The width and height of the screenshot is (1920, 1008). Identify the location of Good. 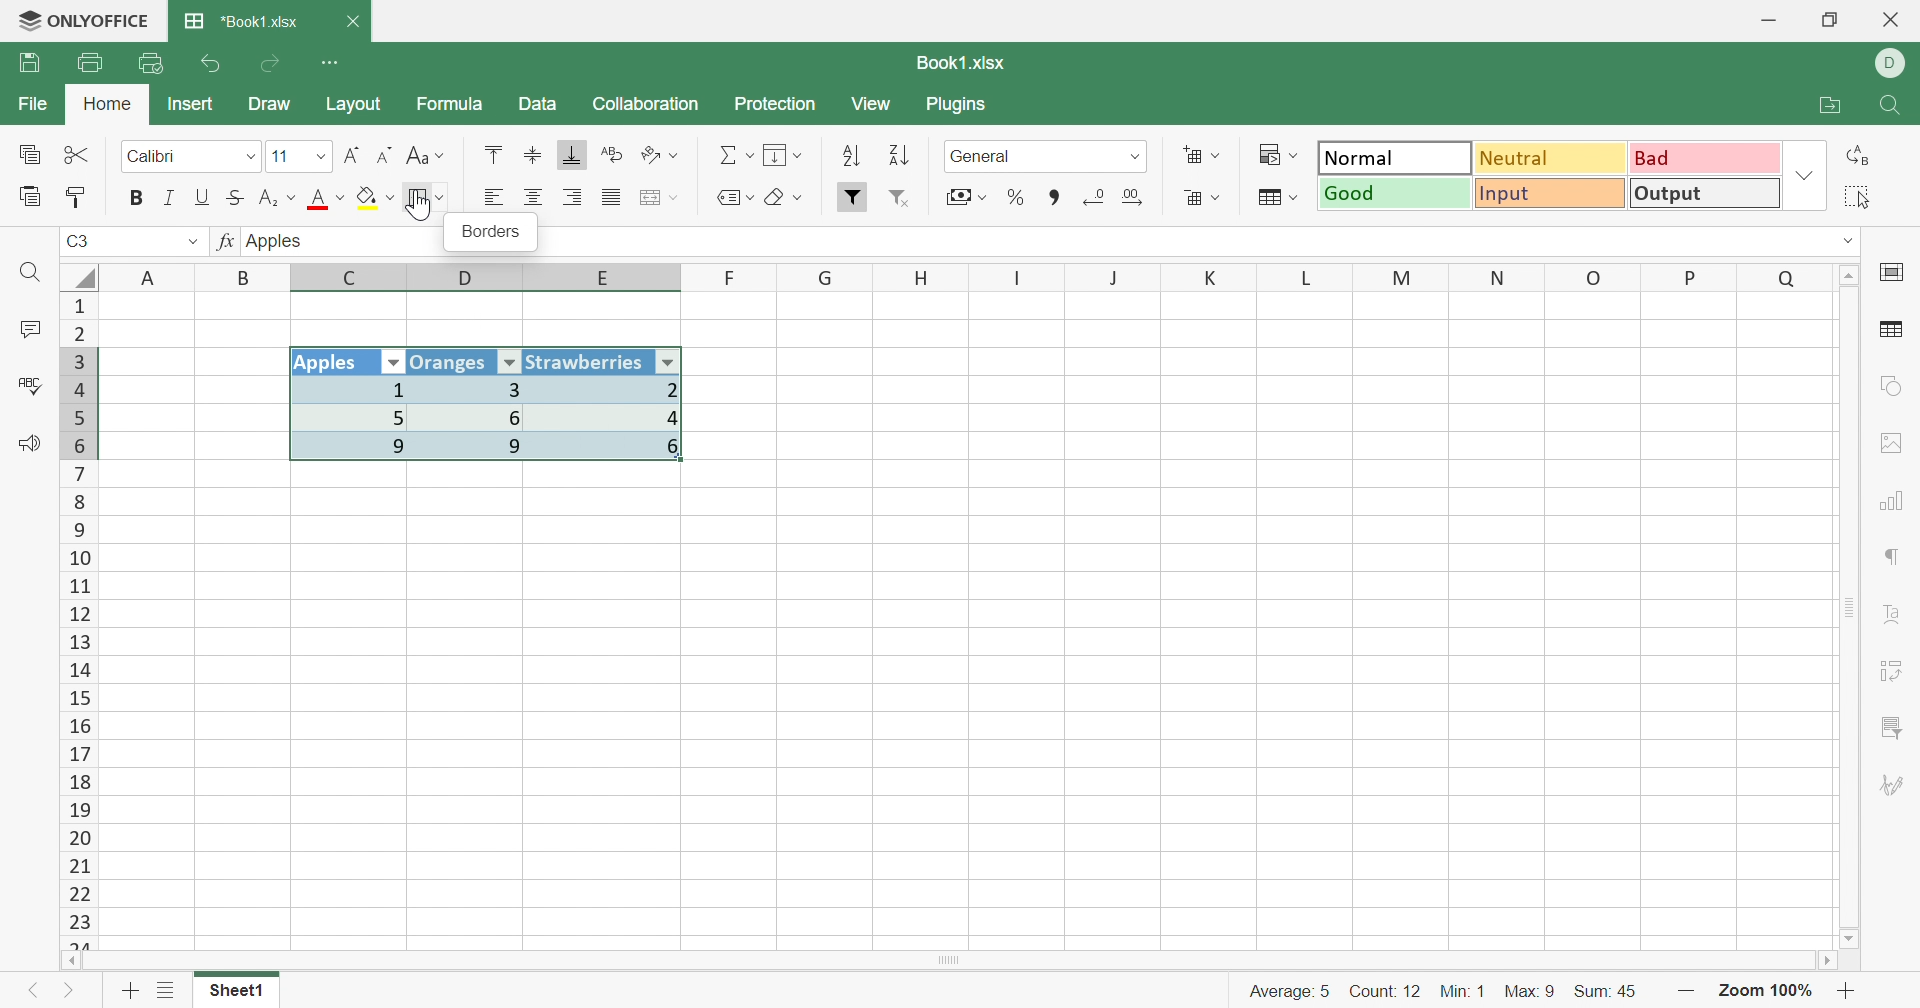
(1396, 194).